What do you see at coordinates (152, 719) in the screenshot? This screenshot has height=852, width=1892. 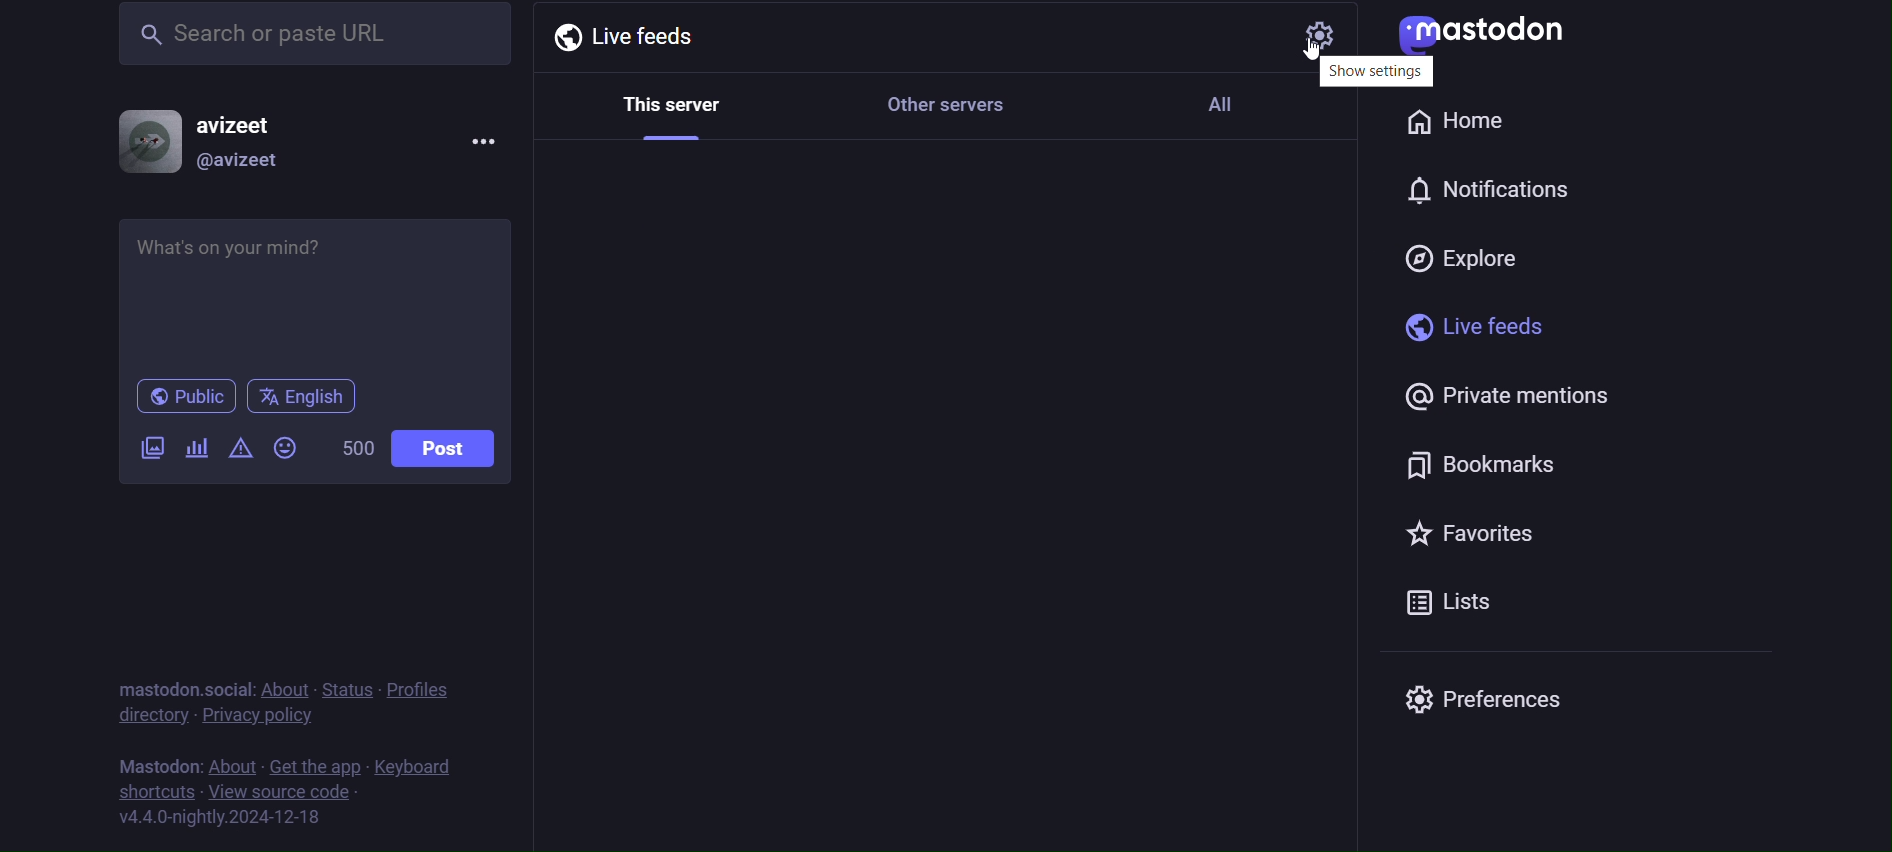 I see `directory` at bounding box center [152, 719].